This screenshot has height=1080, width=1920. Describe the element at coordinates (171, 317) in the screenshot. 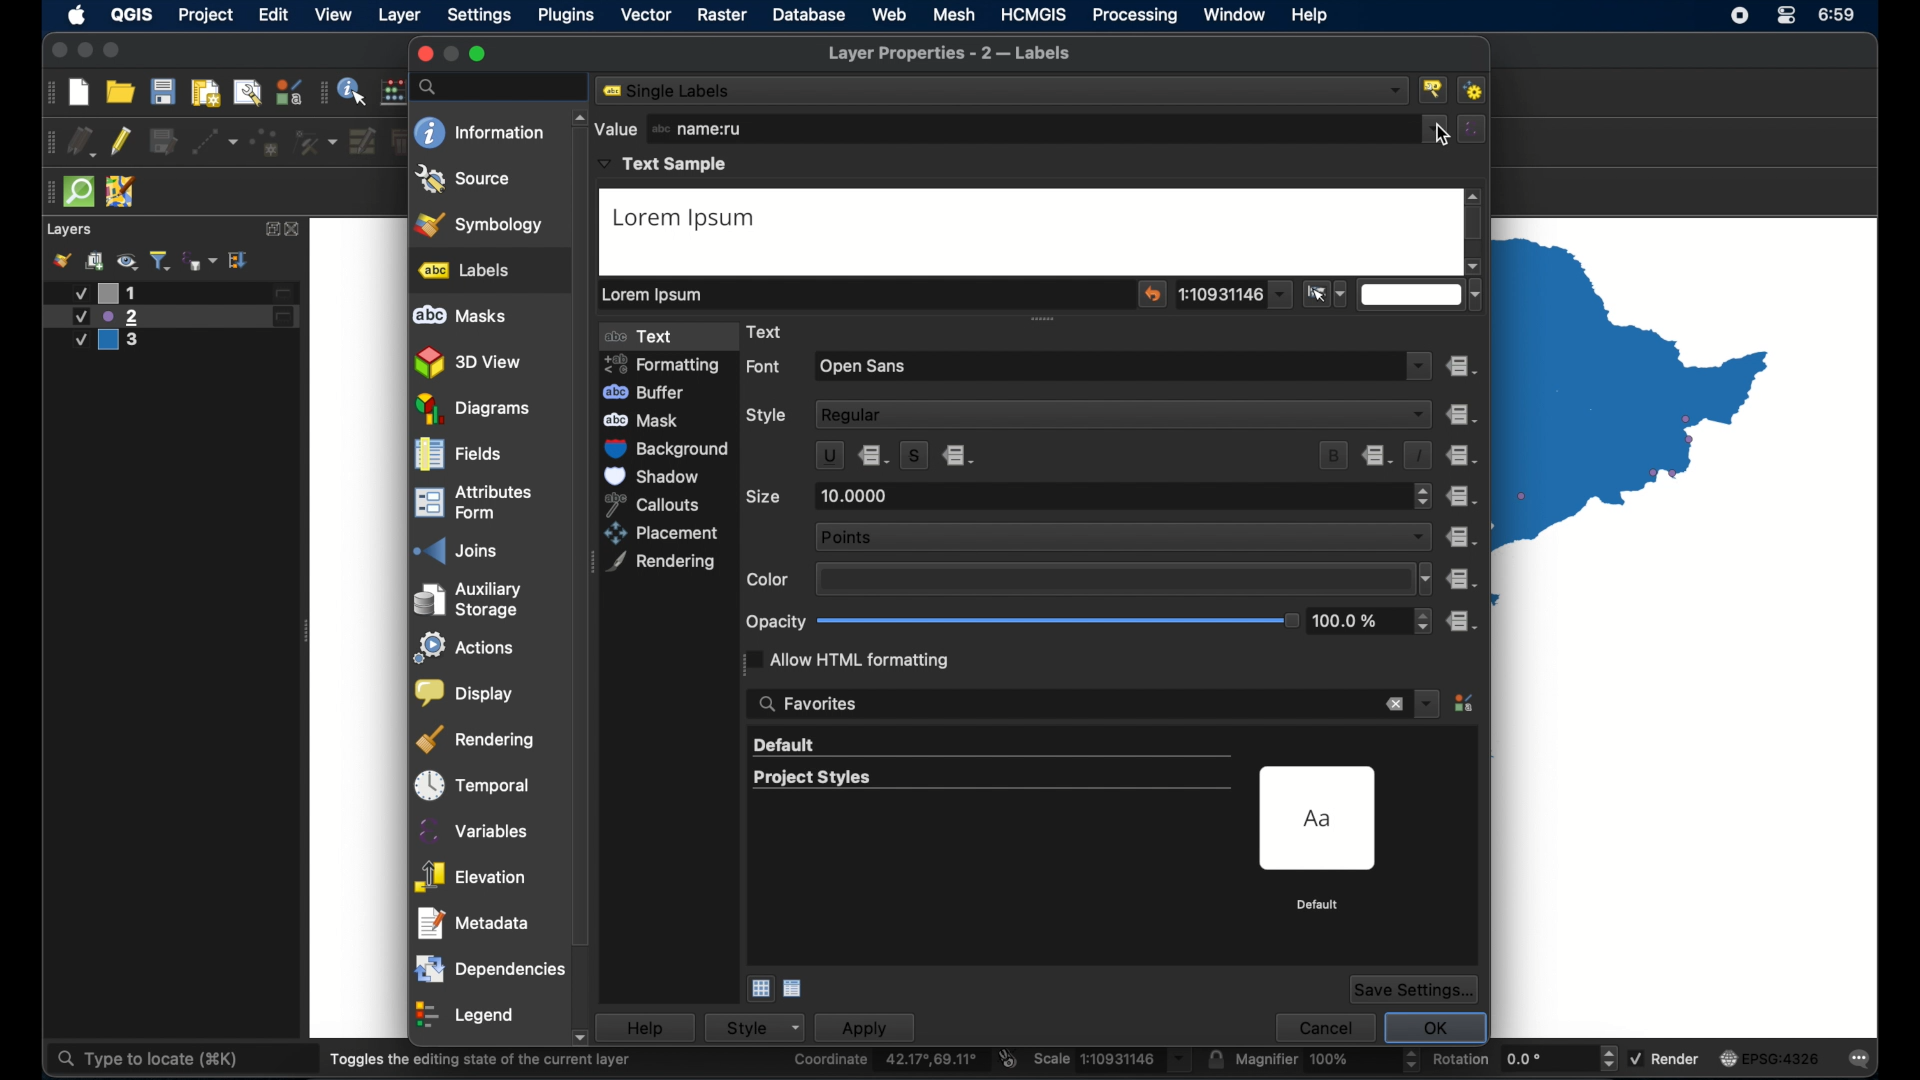

I see `layer 2` at that location.